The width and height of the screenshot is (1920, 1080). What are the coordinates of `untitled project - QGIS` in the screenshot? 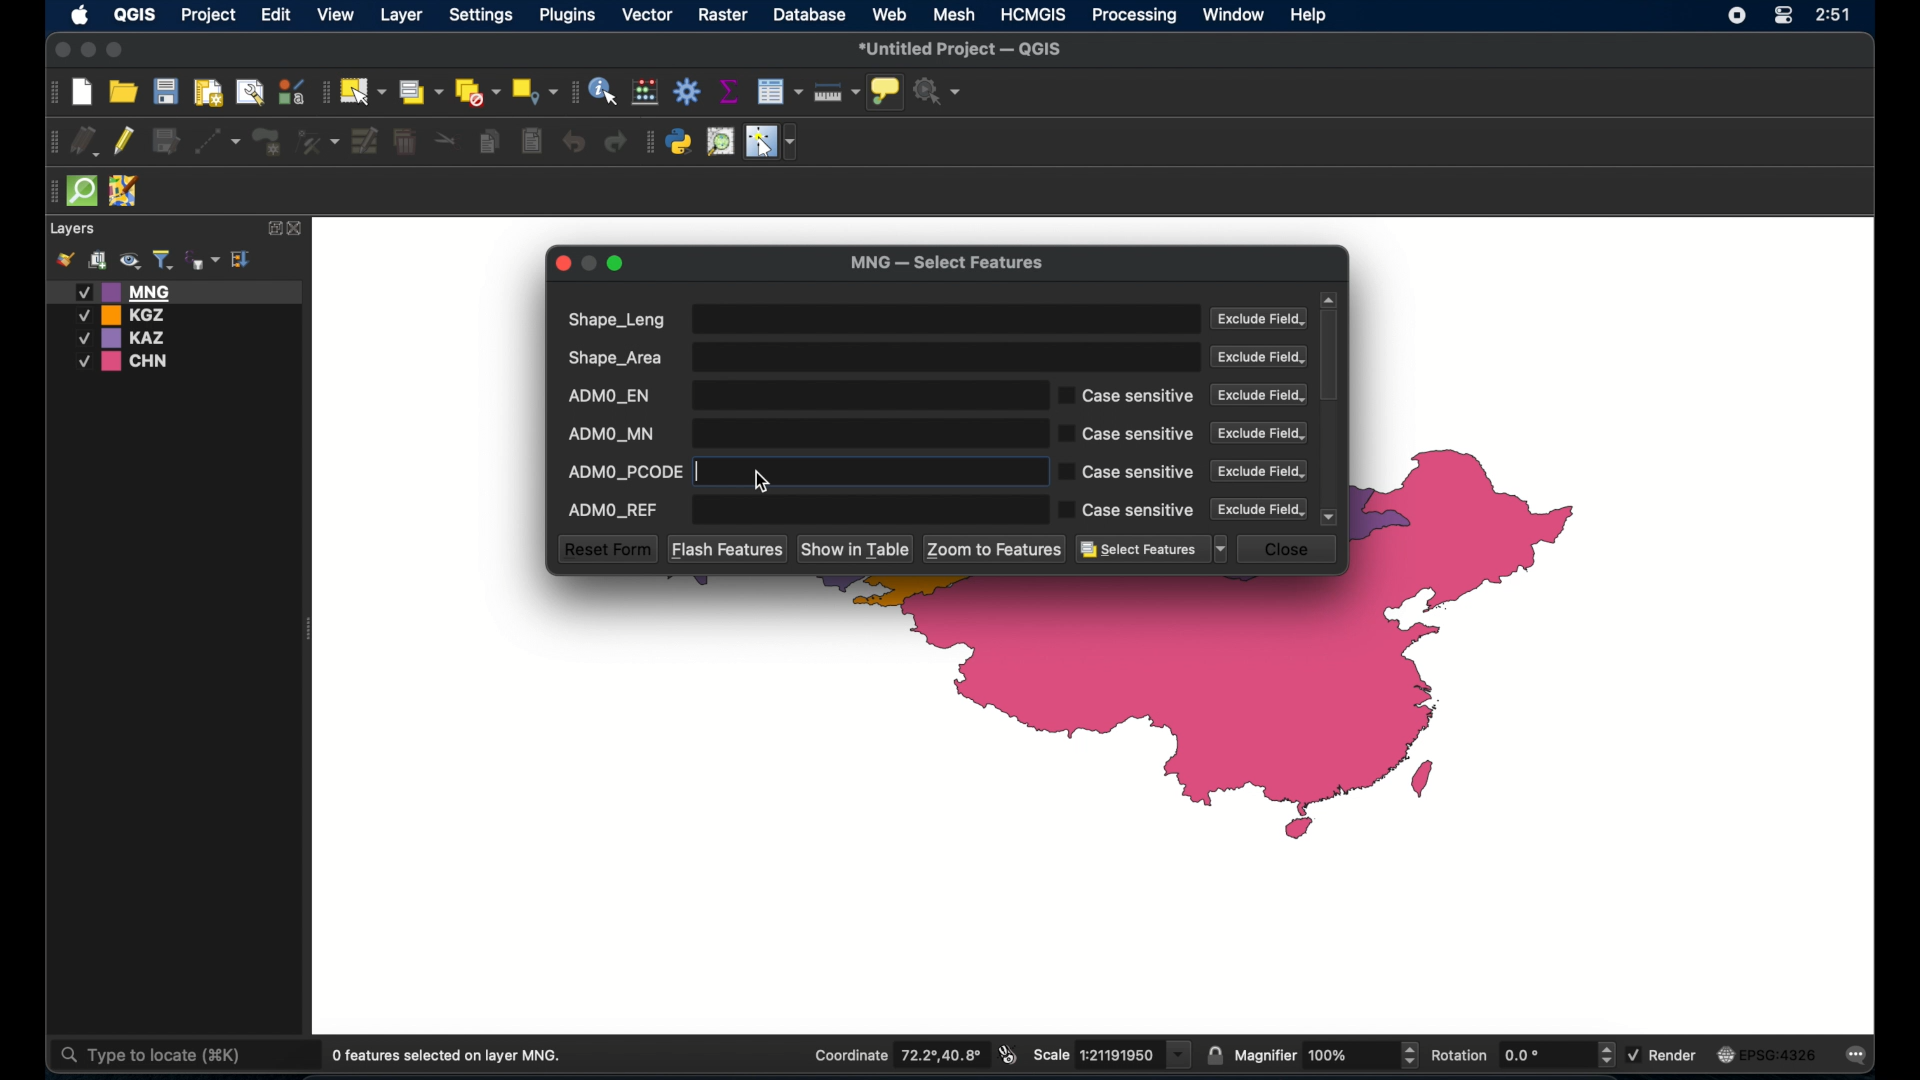 It's located at (962, 49).